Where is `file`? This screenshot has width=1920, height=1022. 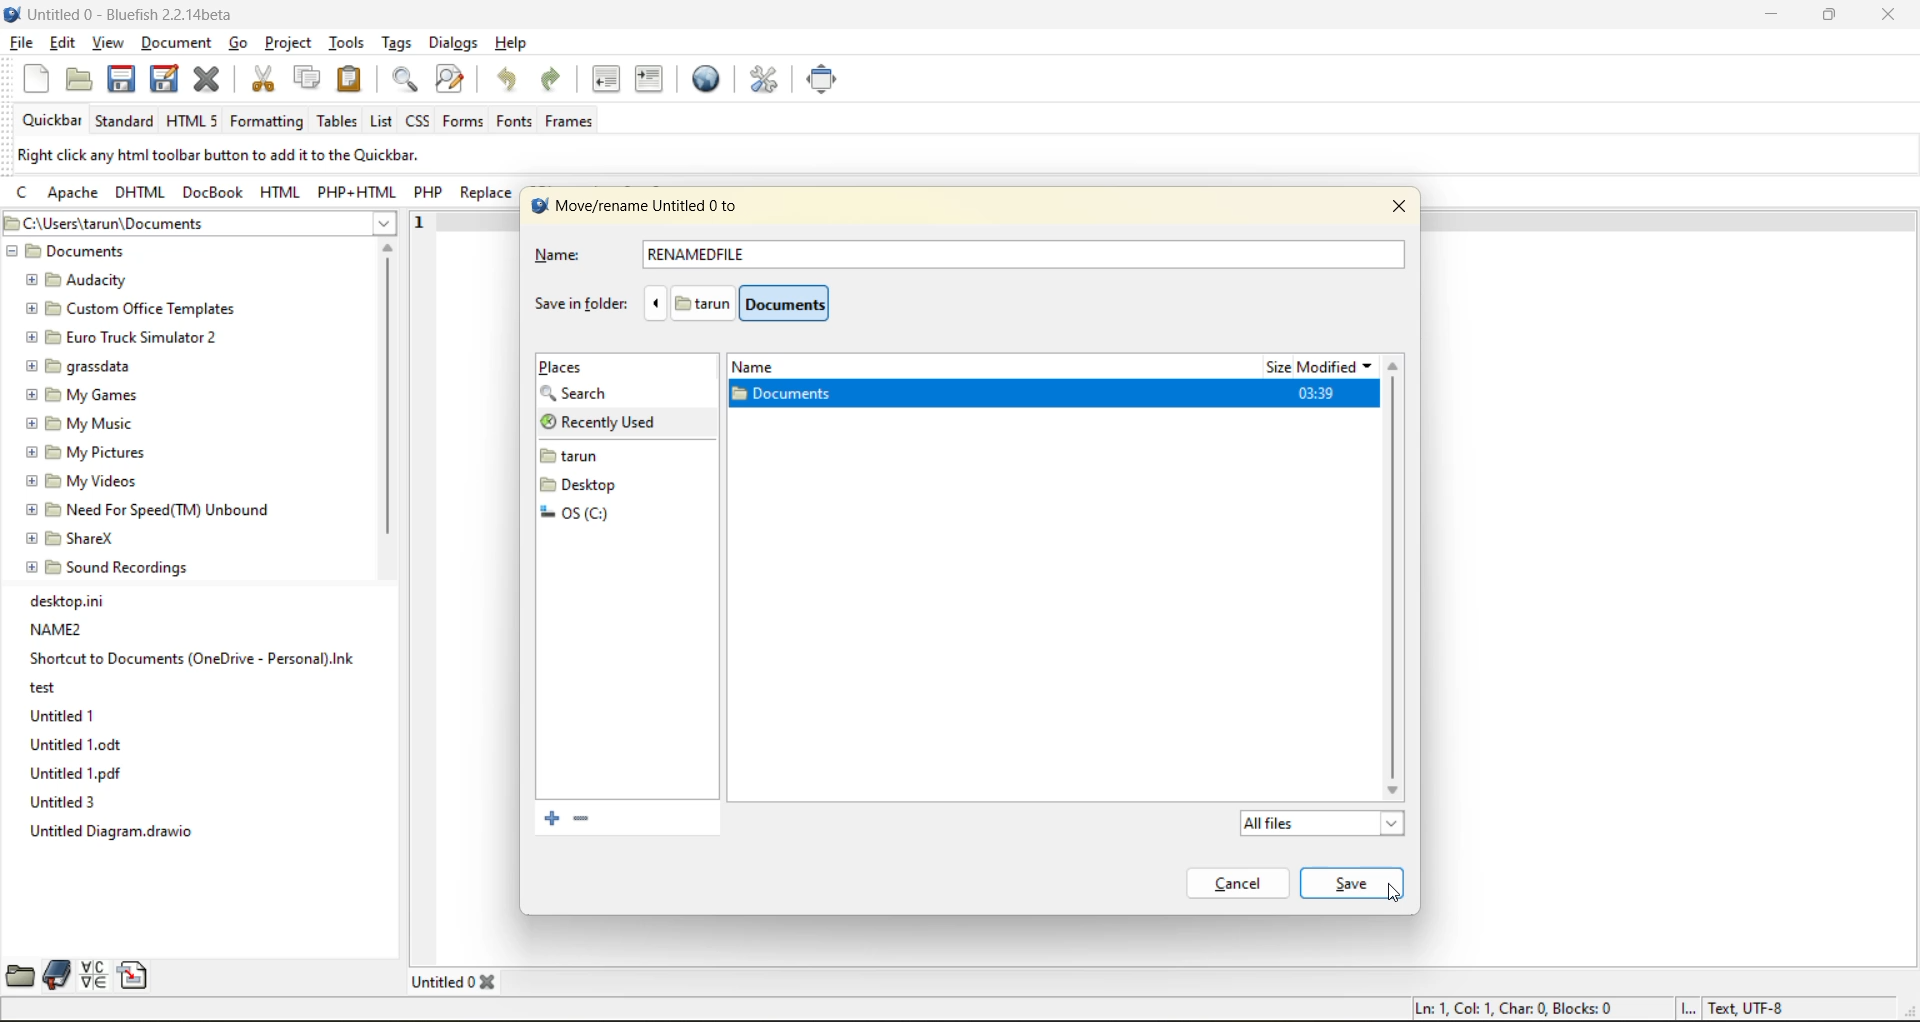
file is located at coordinates (25, 47).